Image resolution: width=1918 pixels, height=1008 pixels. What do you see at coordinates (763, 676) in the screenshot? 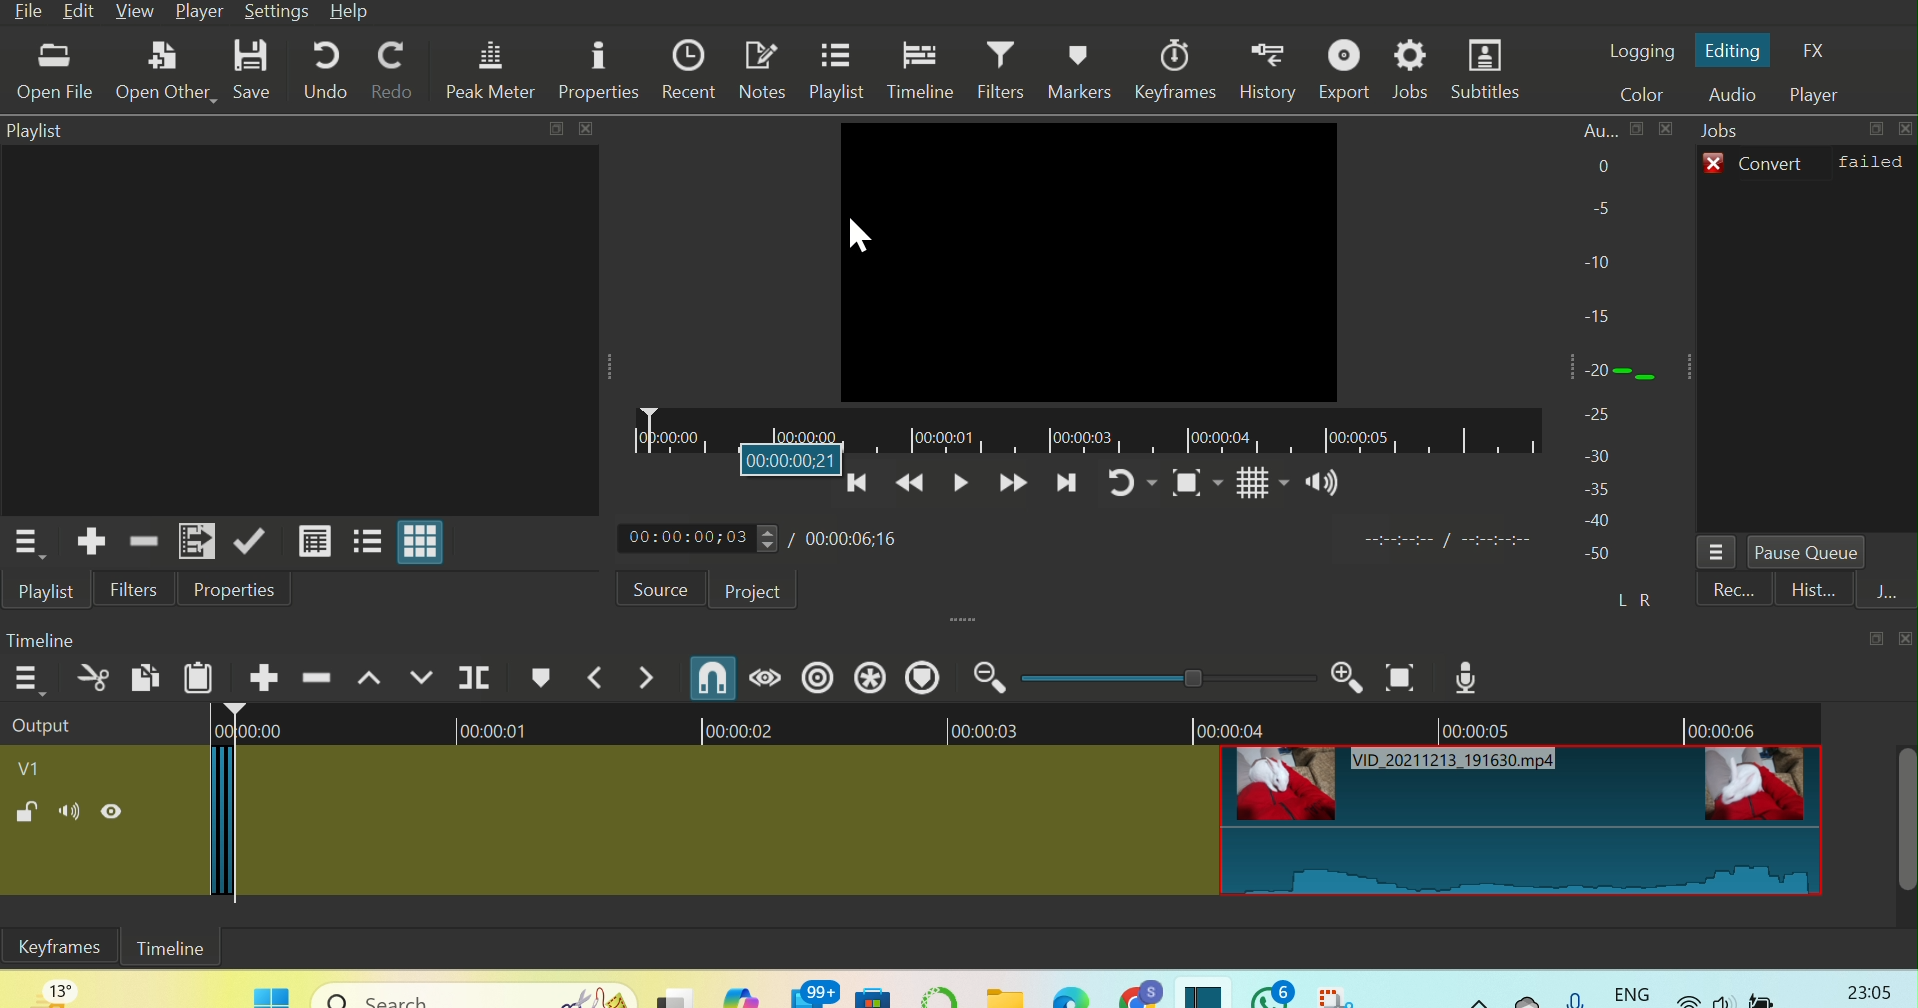
I see `` at bounding box center [763, 676].